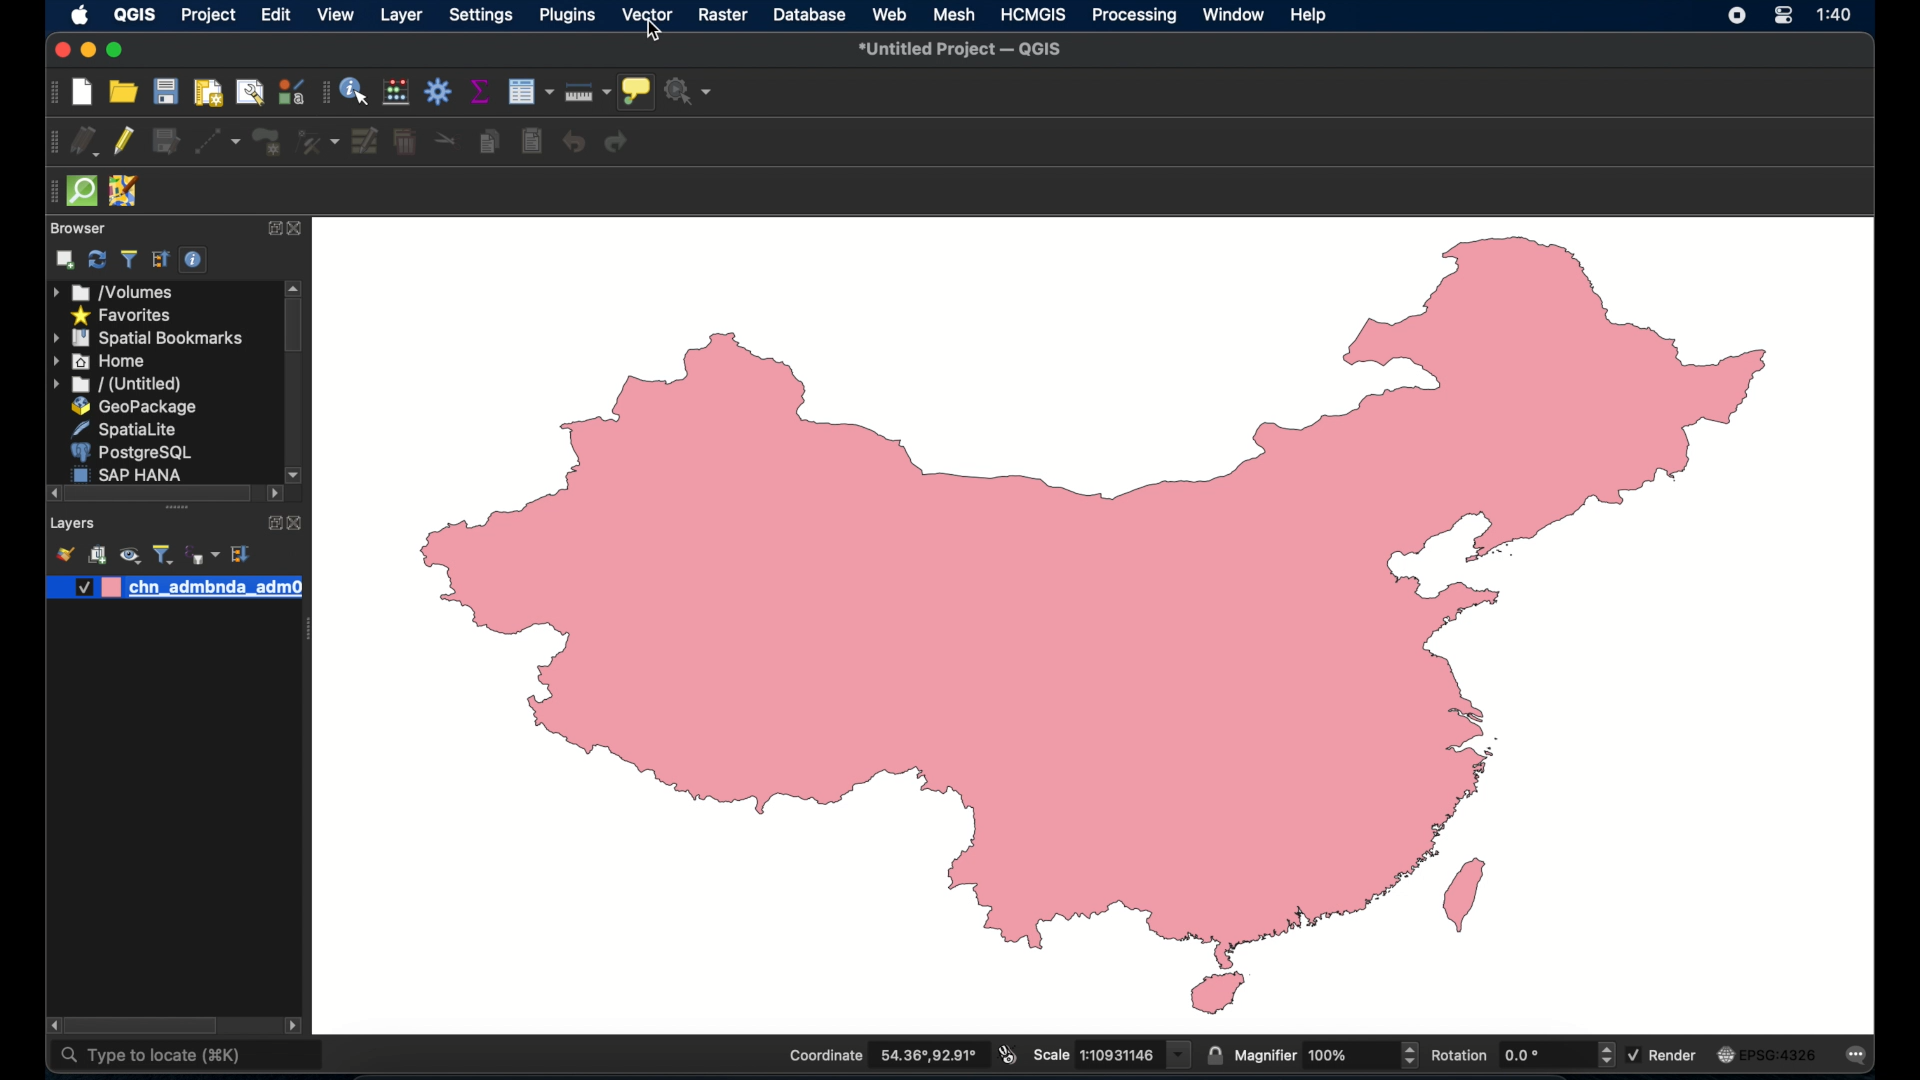  I want to click on time, so click(1838, 15).